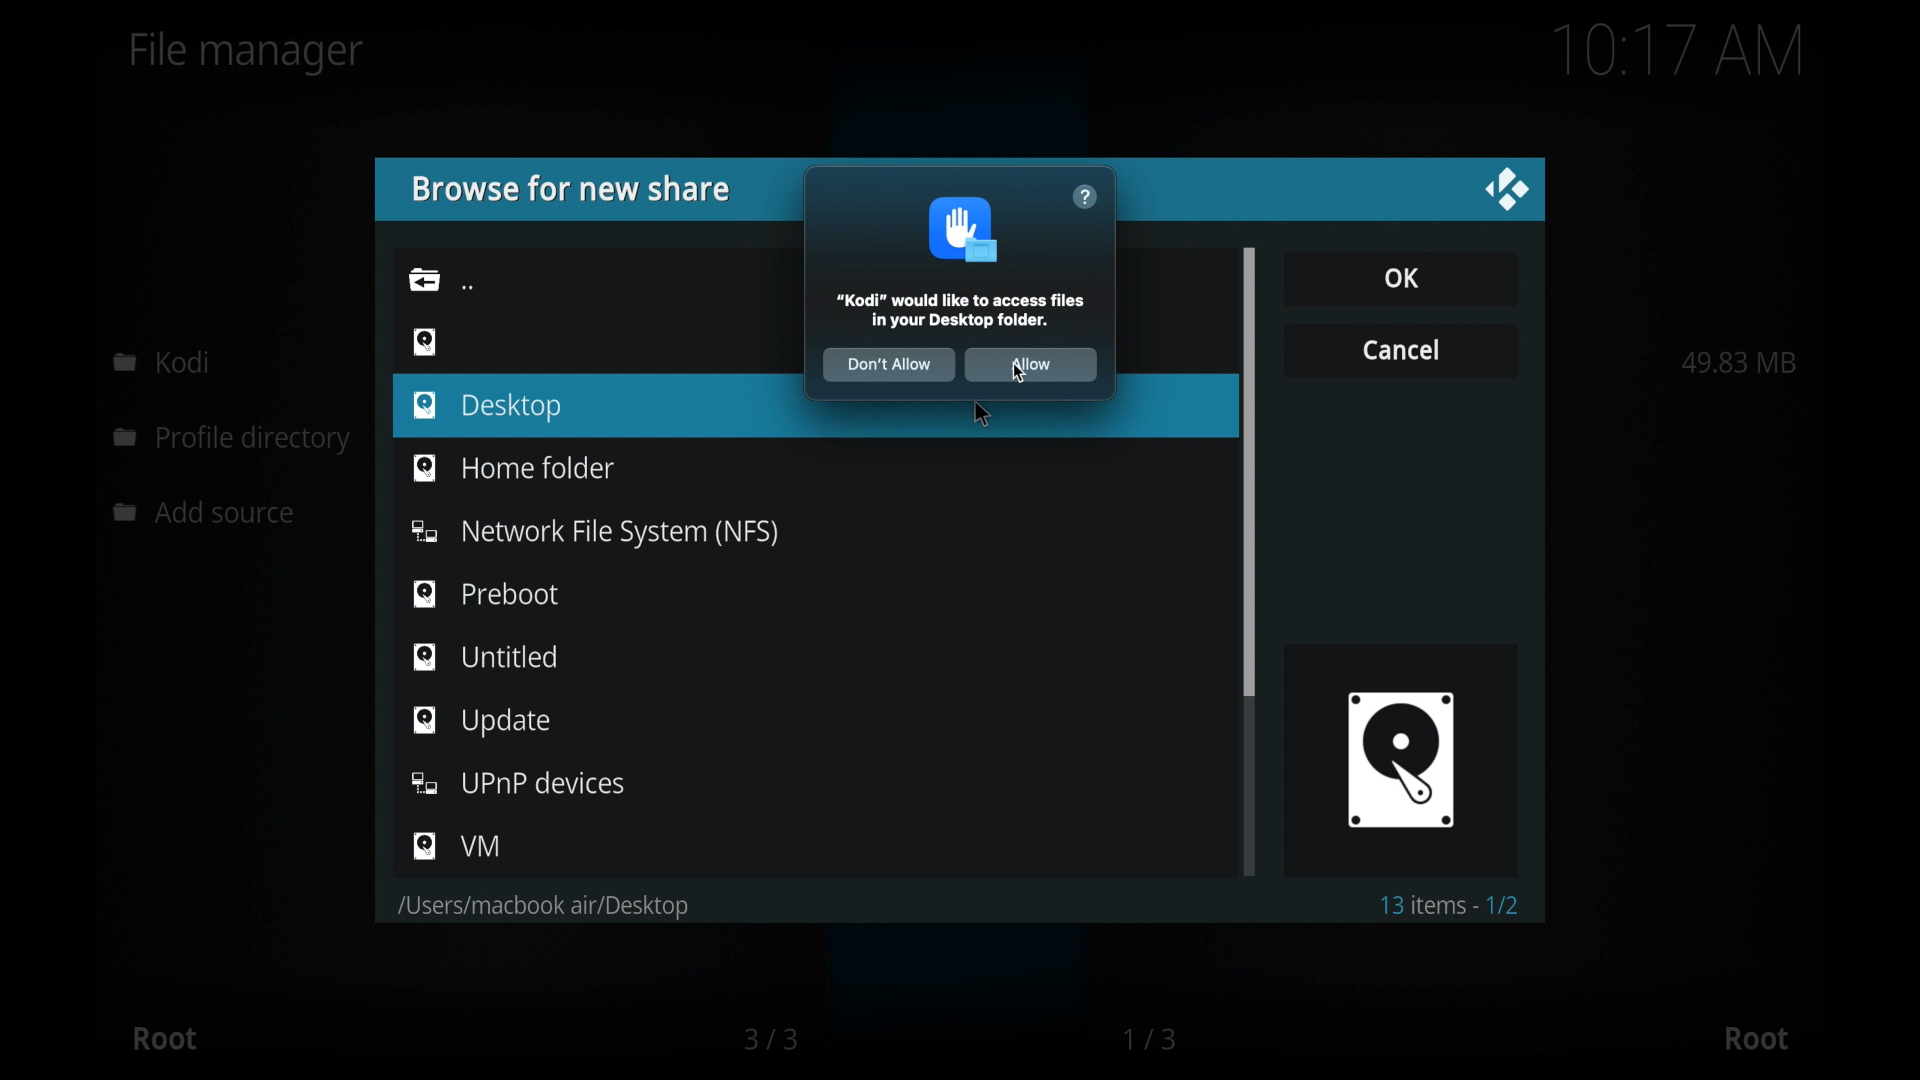 This screenshot has width=1920, height=1080. What do you see at coordinates (486, 656) in the screenshot?
I see `untitled` at bounding box center [486, 656].